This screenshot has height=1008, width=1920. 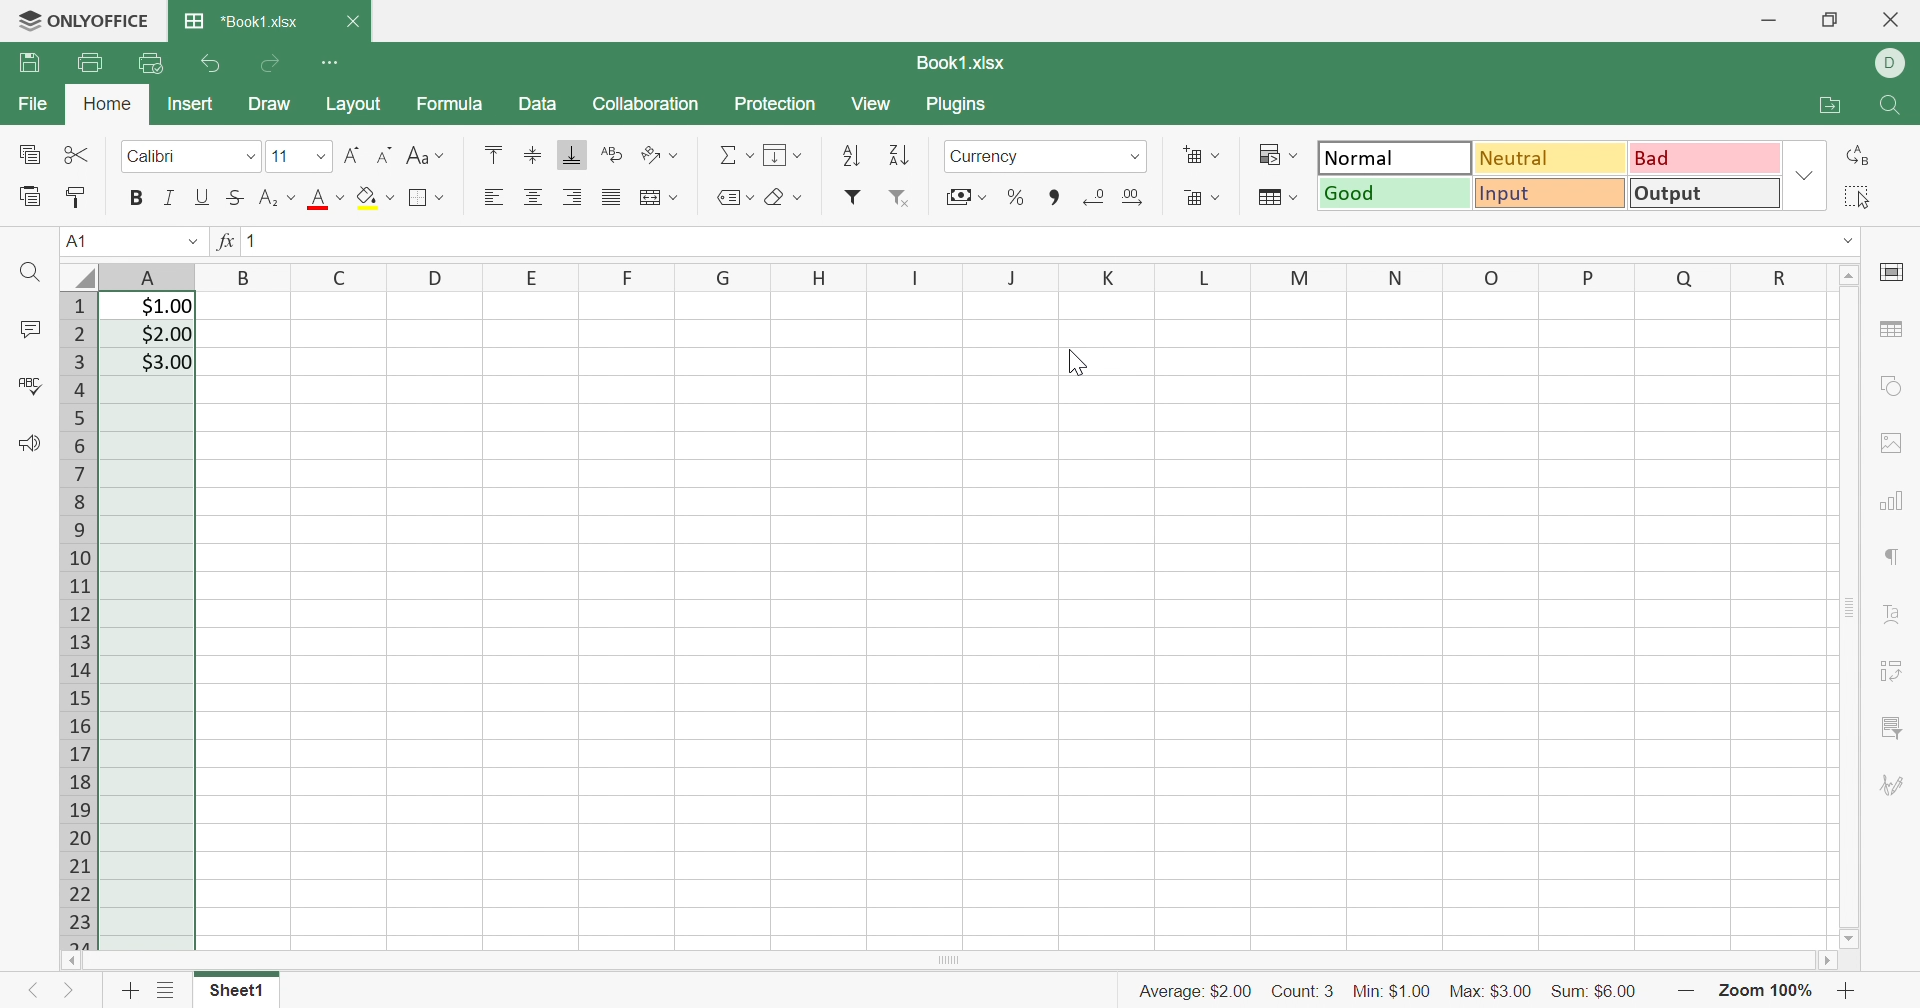 What do you see at coordinates (166, 335) in the screenshot?
I see `$2.00` at bounding box center [166, 335].